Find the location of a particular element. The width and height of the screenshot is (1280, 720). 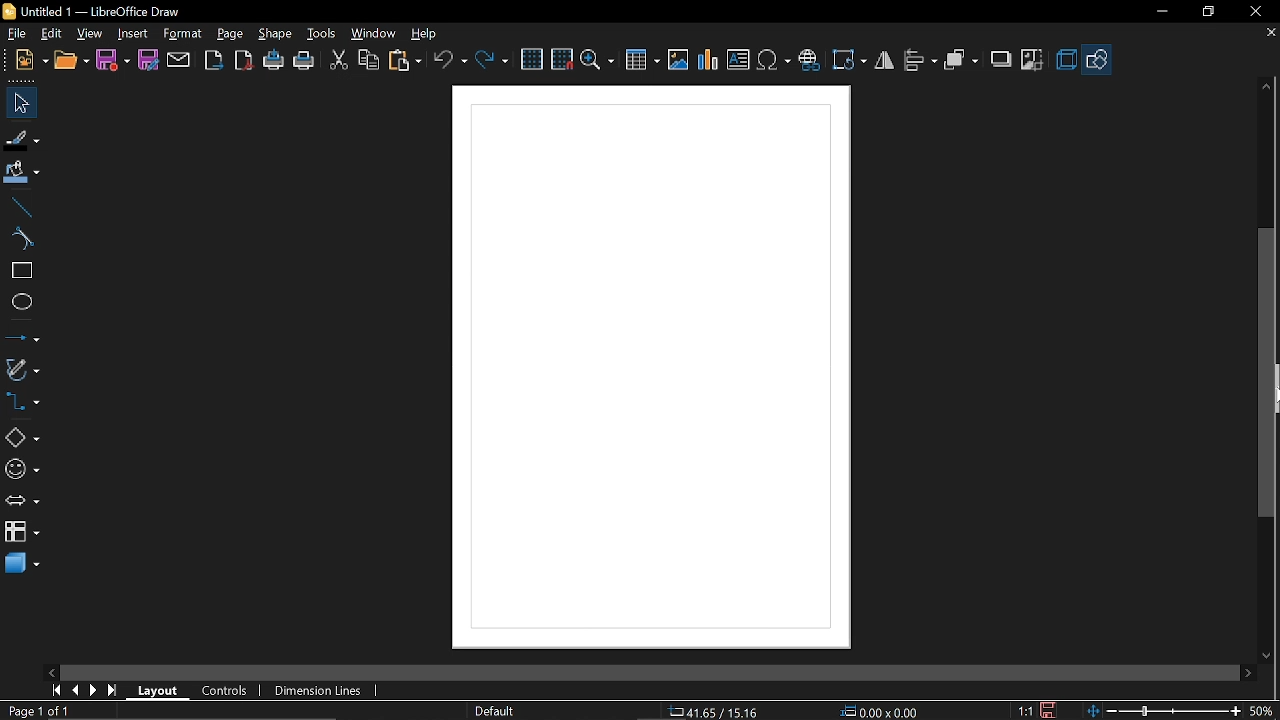

save is located at coordinates (1053, 708).